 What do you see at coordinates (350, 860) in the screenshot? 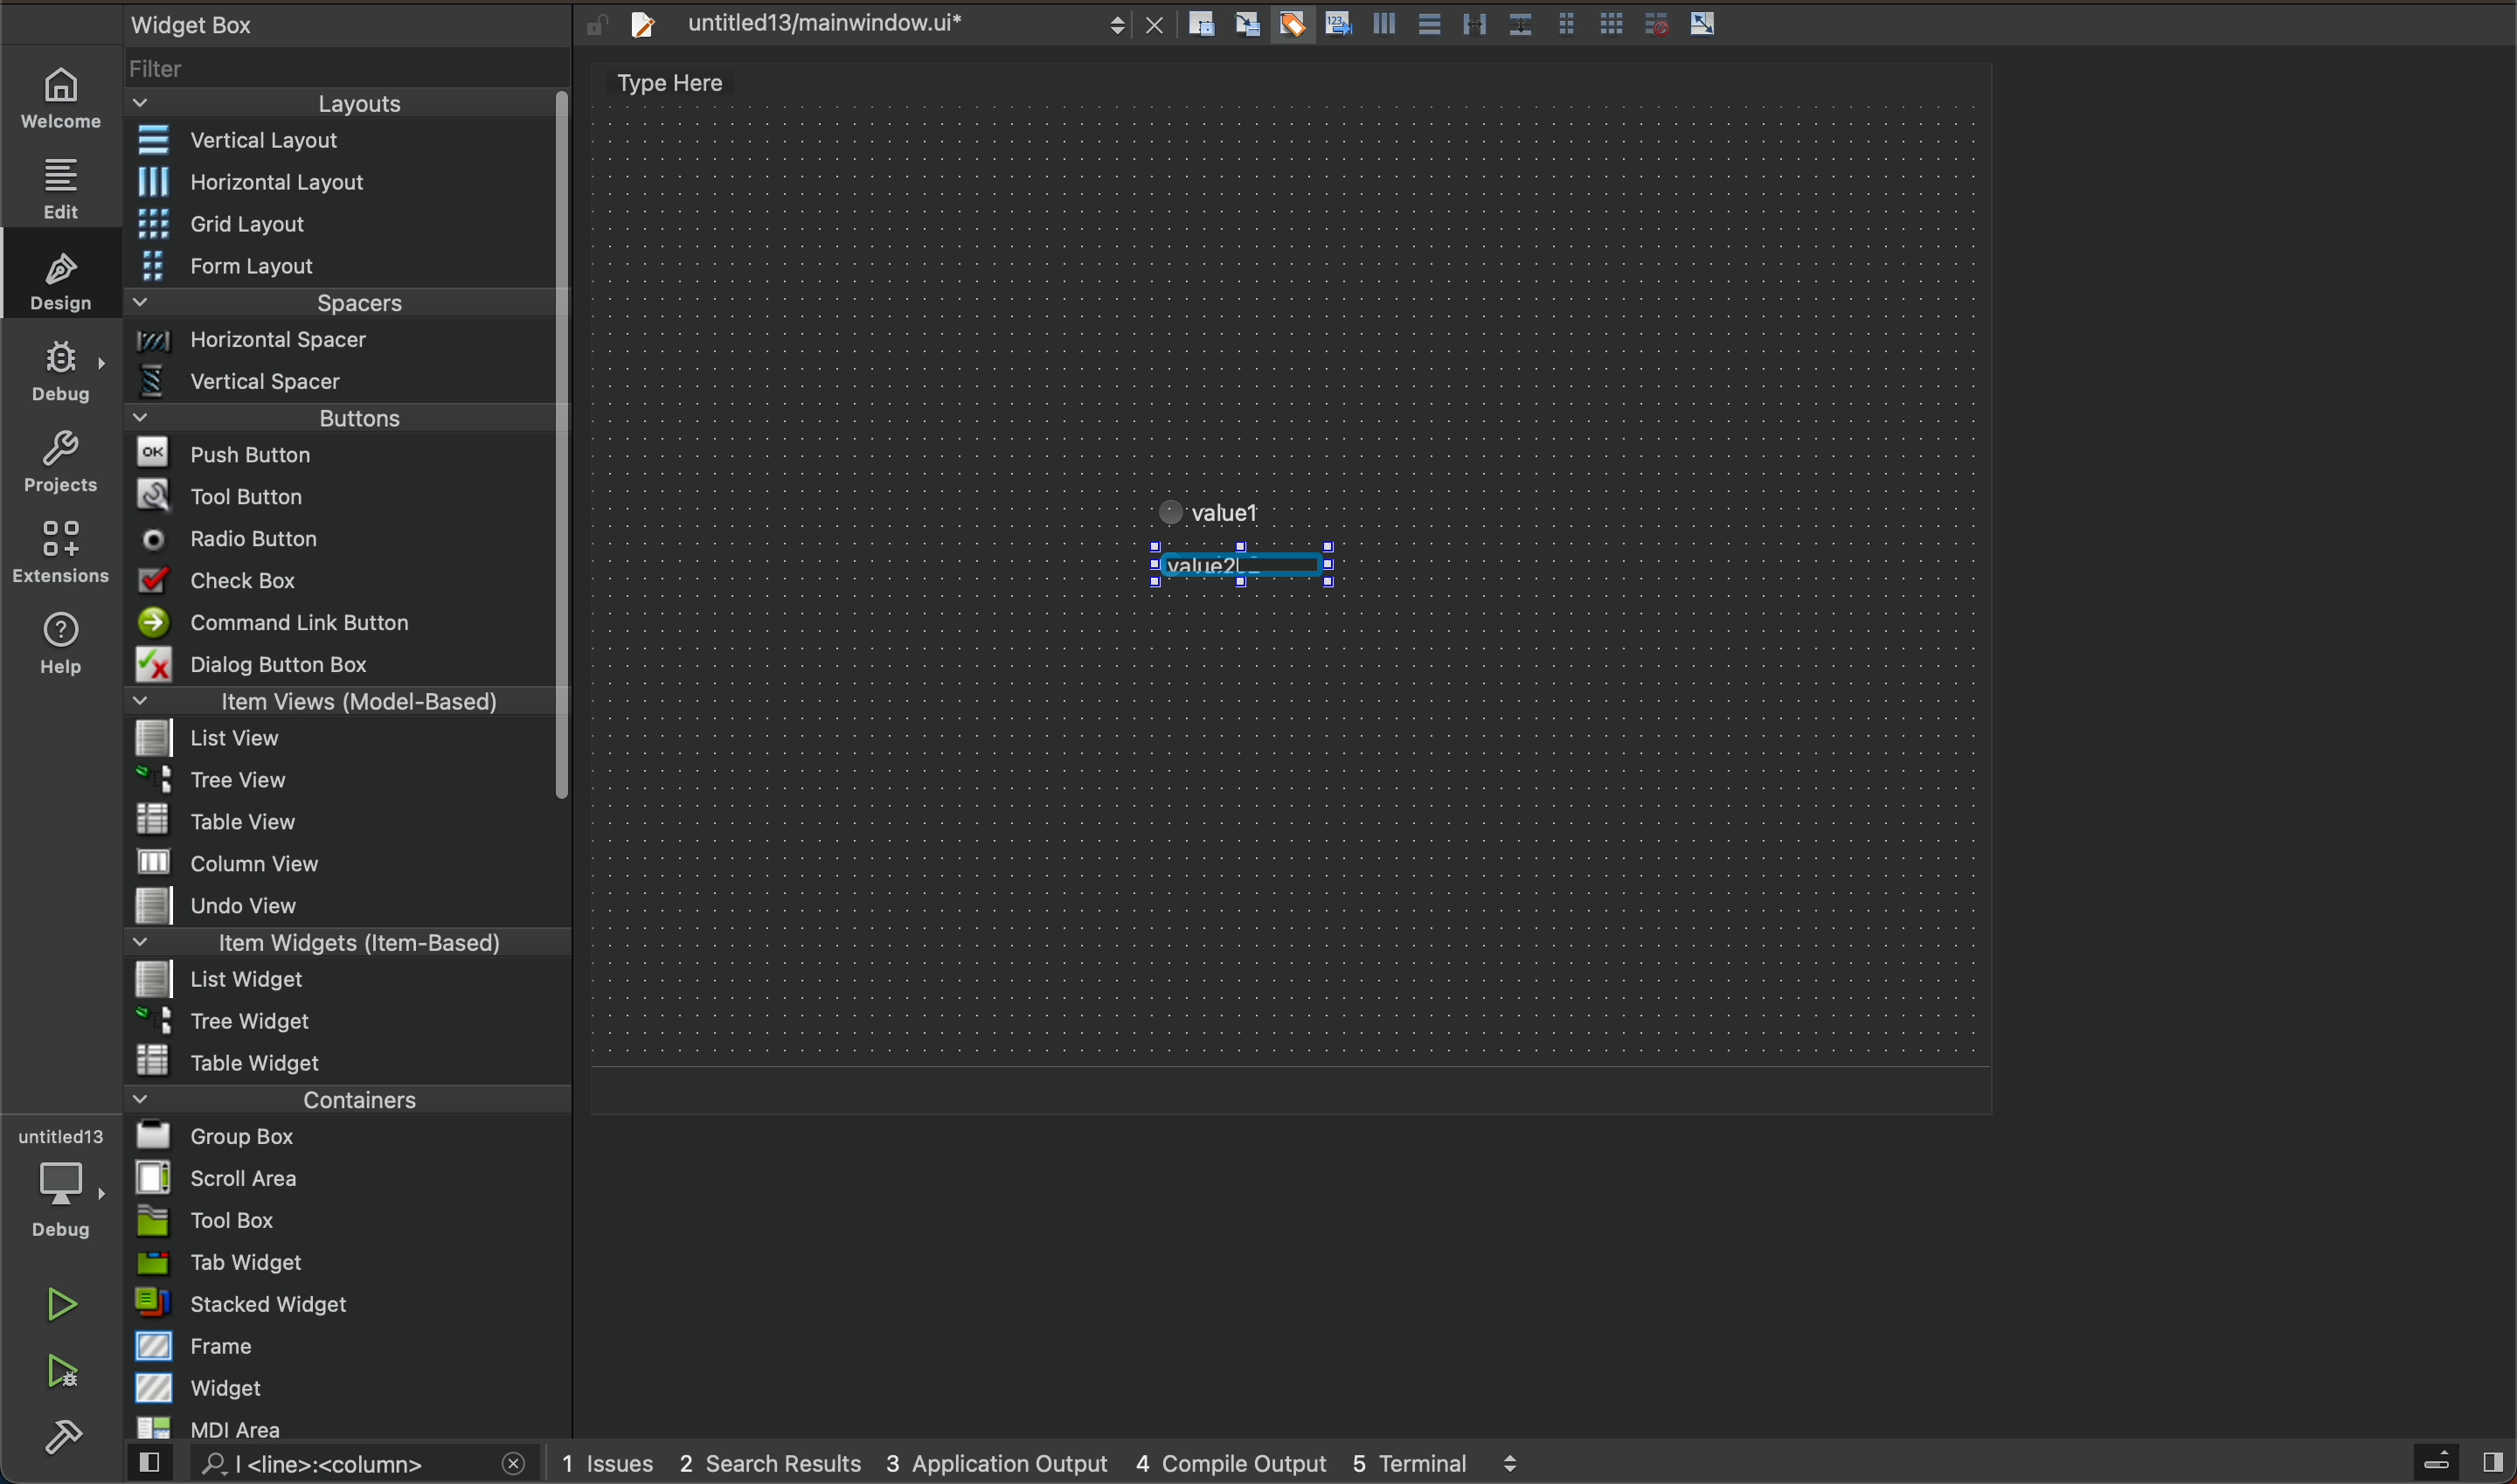
I see `column ` at bounding box center [350, 860].